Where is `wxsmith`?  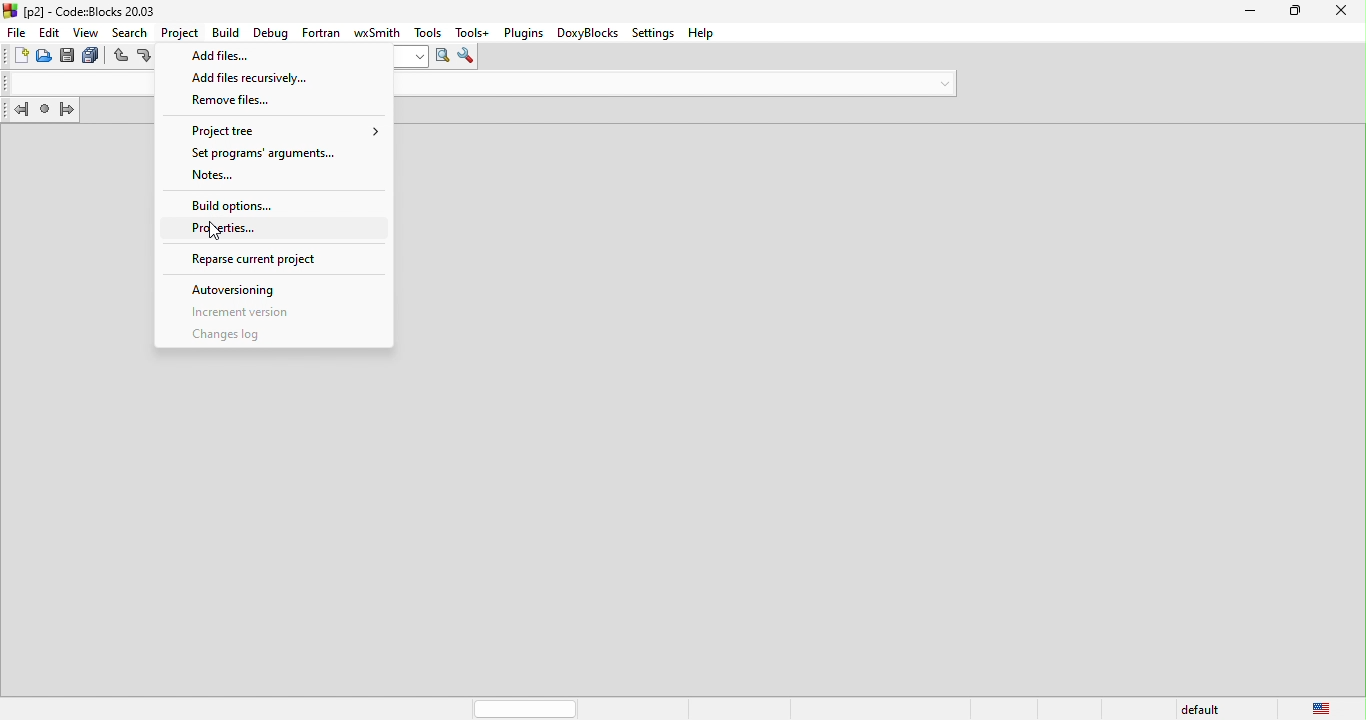 wxsmith is located at coordinates (371, 31).